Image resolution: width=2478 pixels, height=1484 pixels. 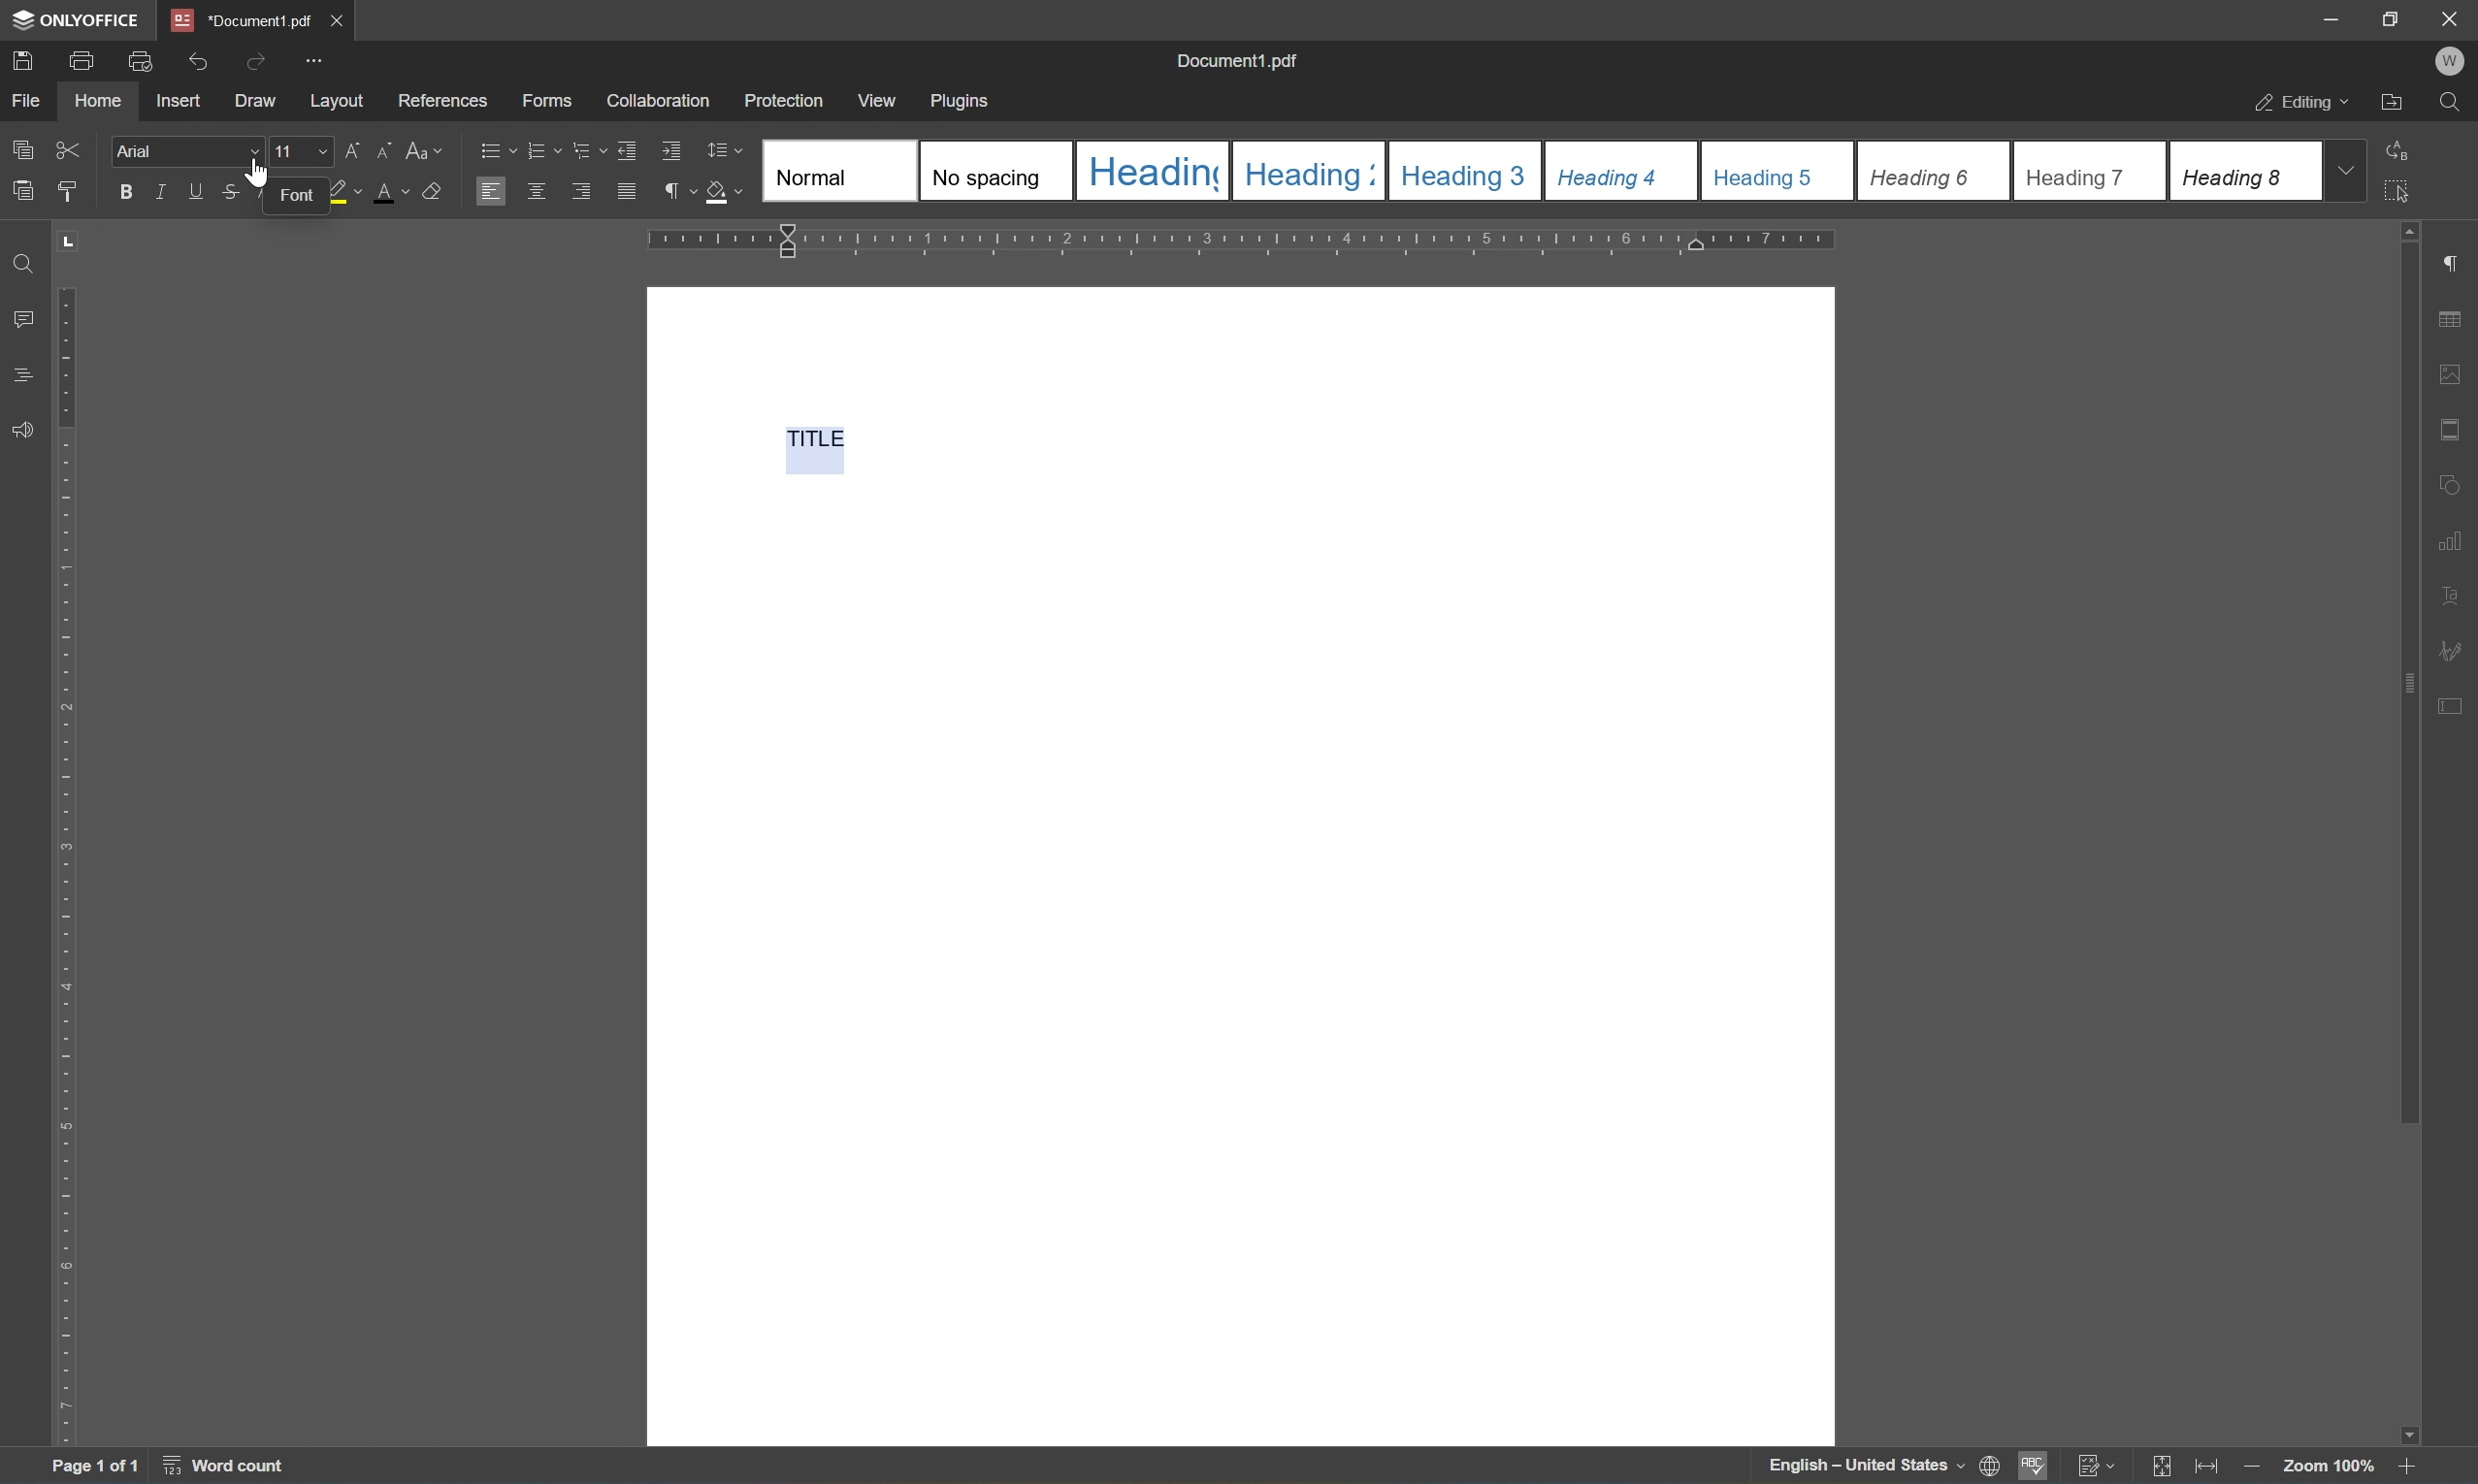 What do you see at coordinates (345, 192) in the screenshot?
I see `highlight color` at bounding box center [345, 192].